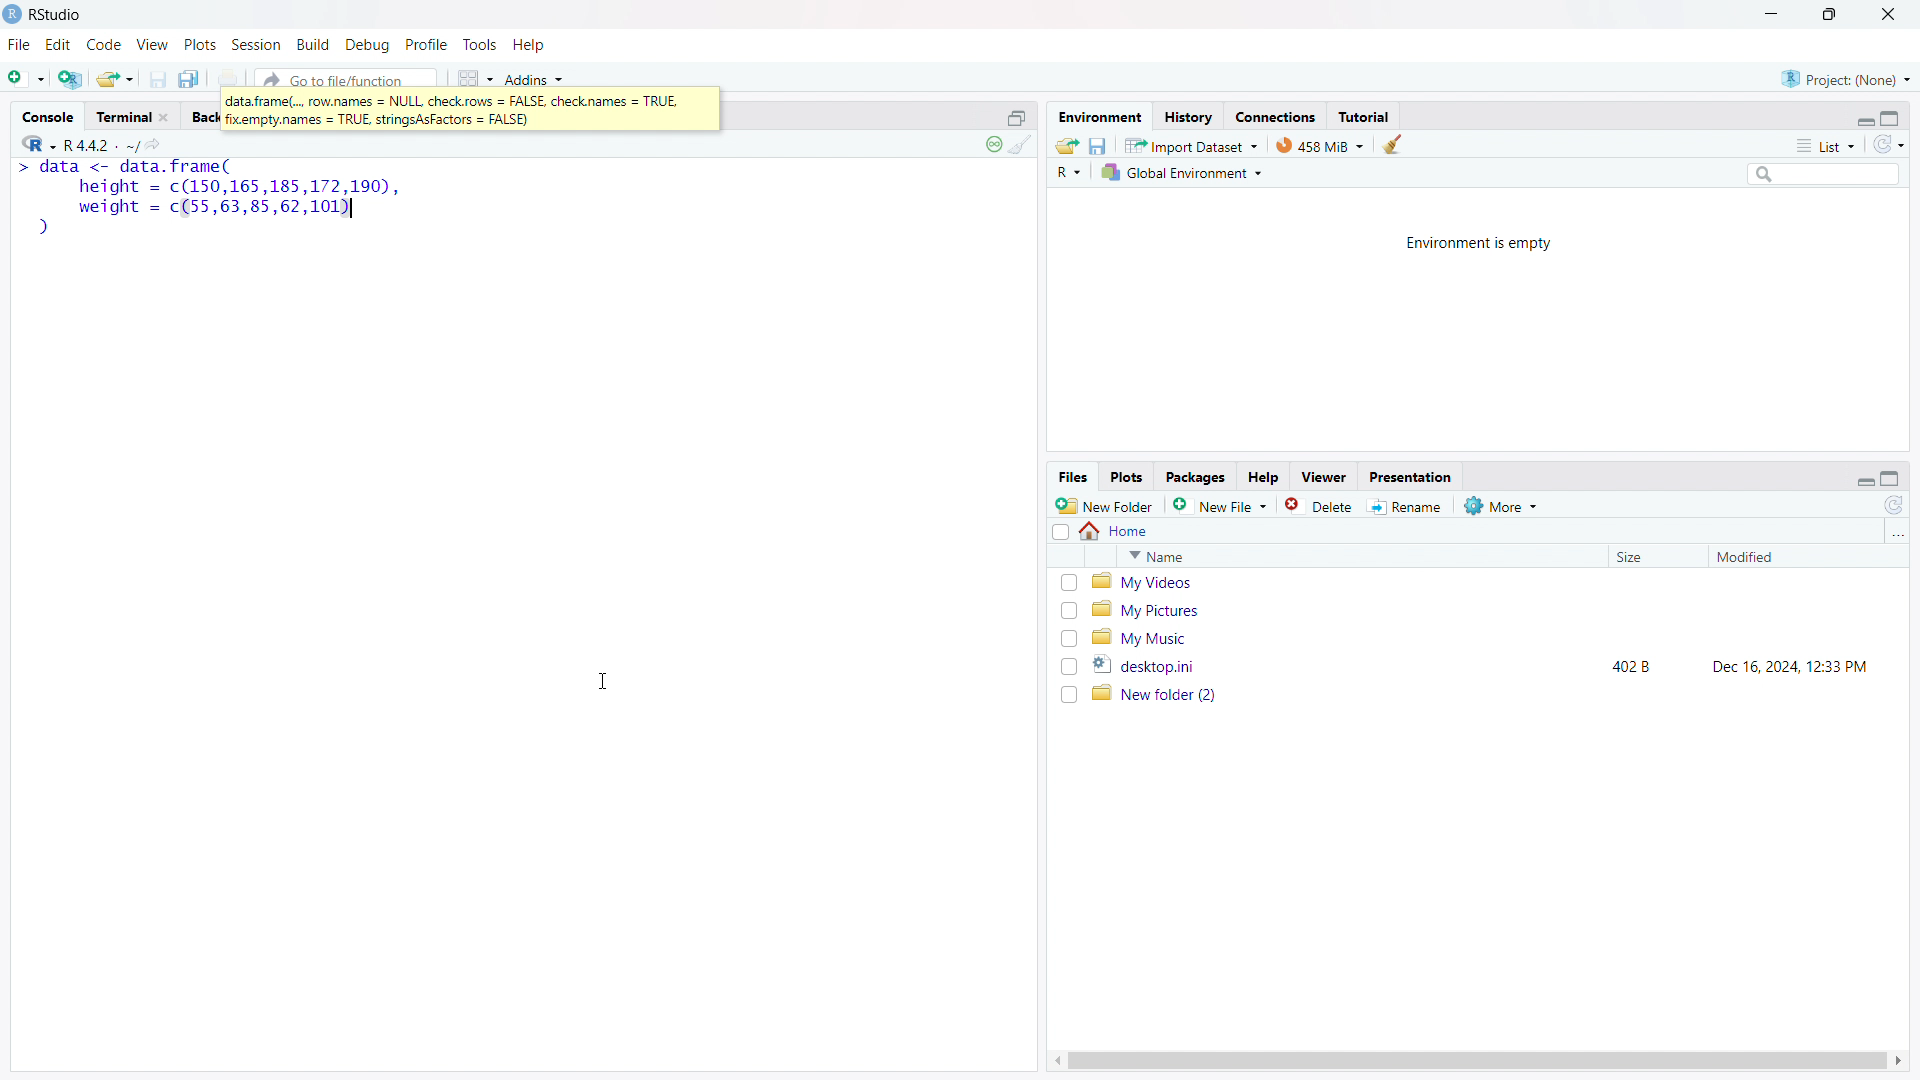 The height and width of the screenshot is (1080, 1920). I want to click on environemnet, so click(1098, 114).